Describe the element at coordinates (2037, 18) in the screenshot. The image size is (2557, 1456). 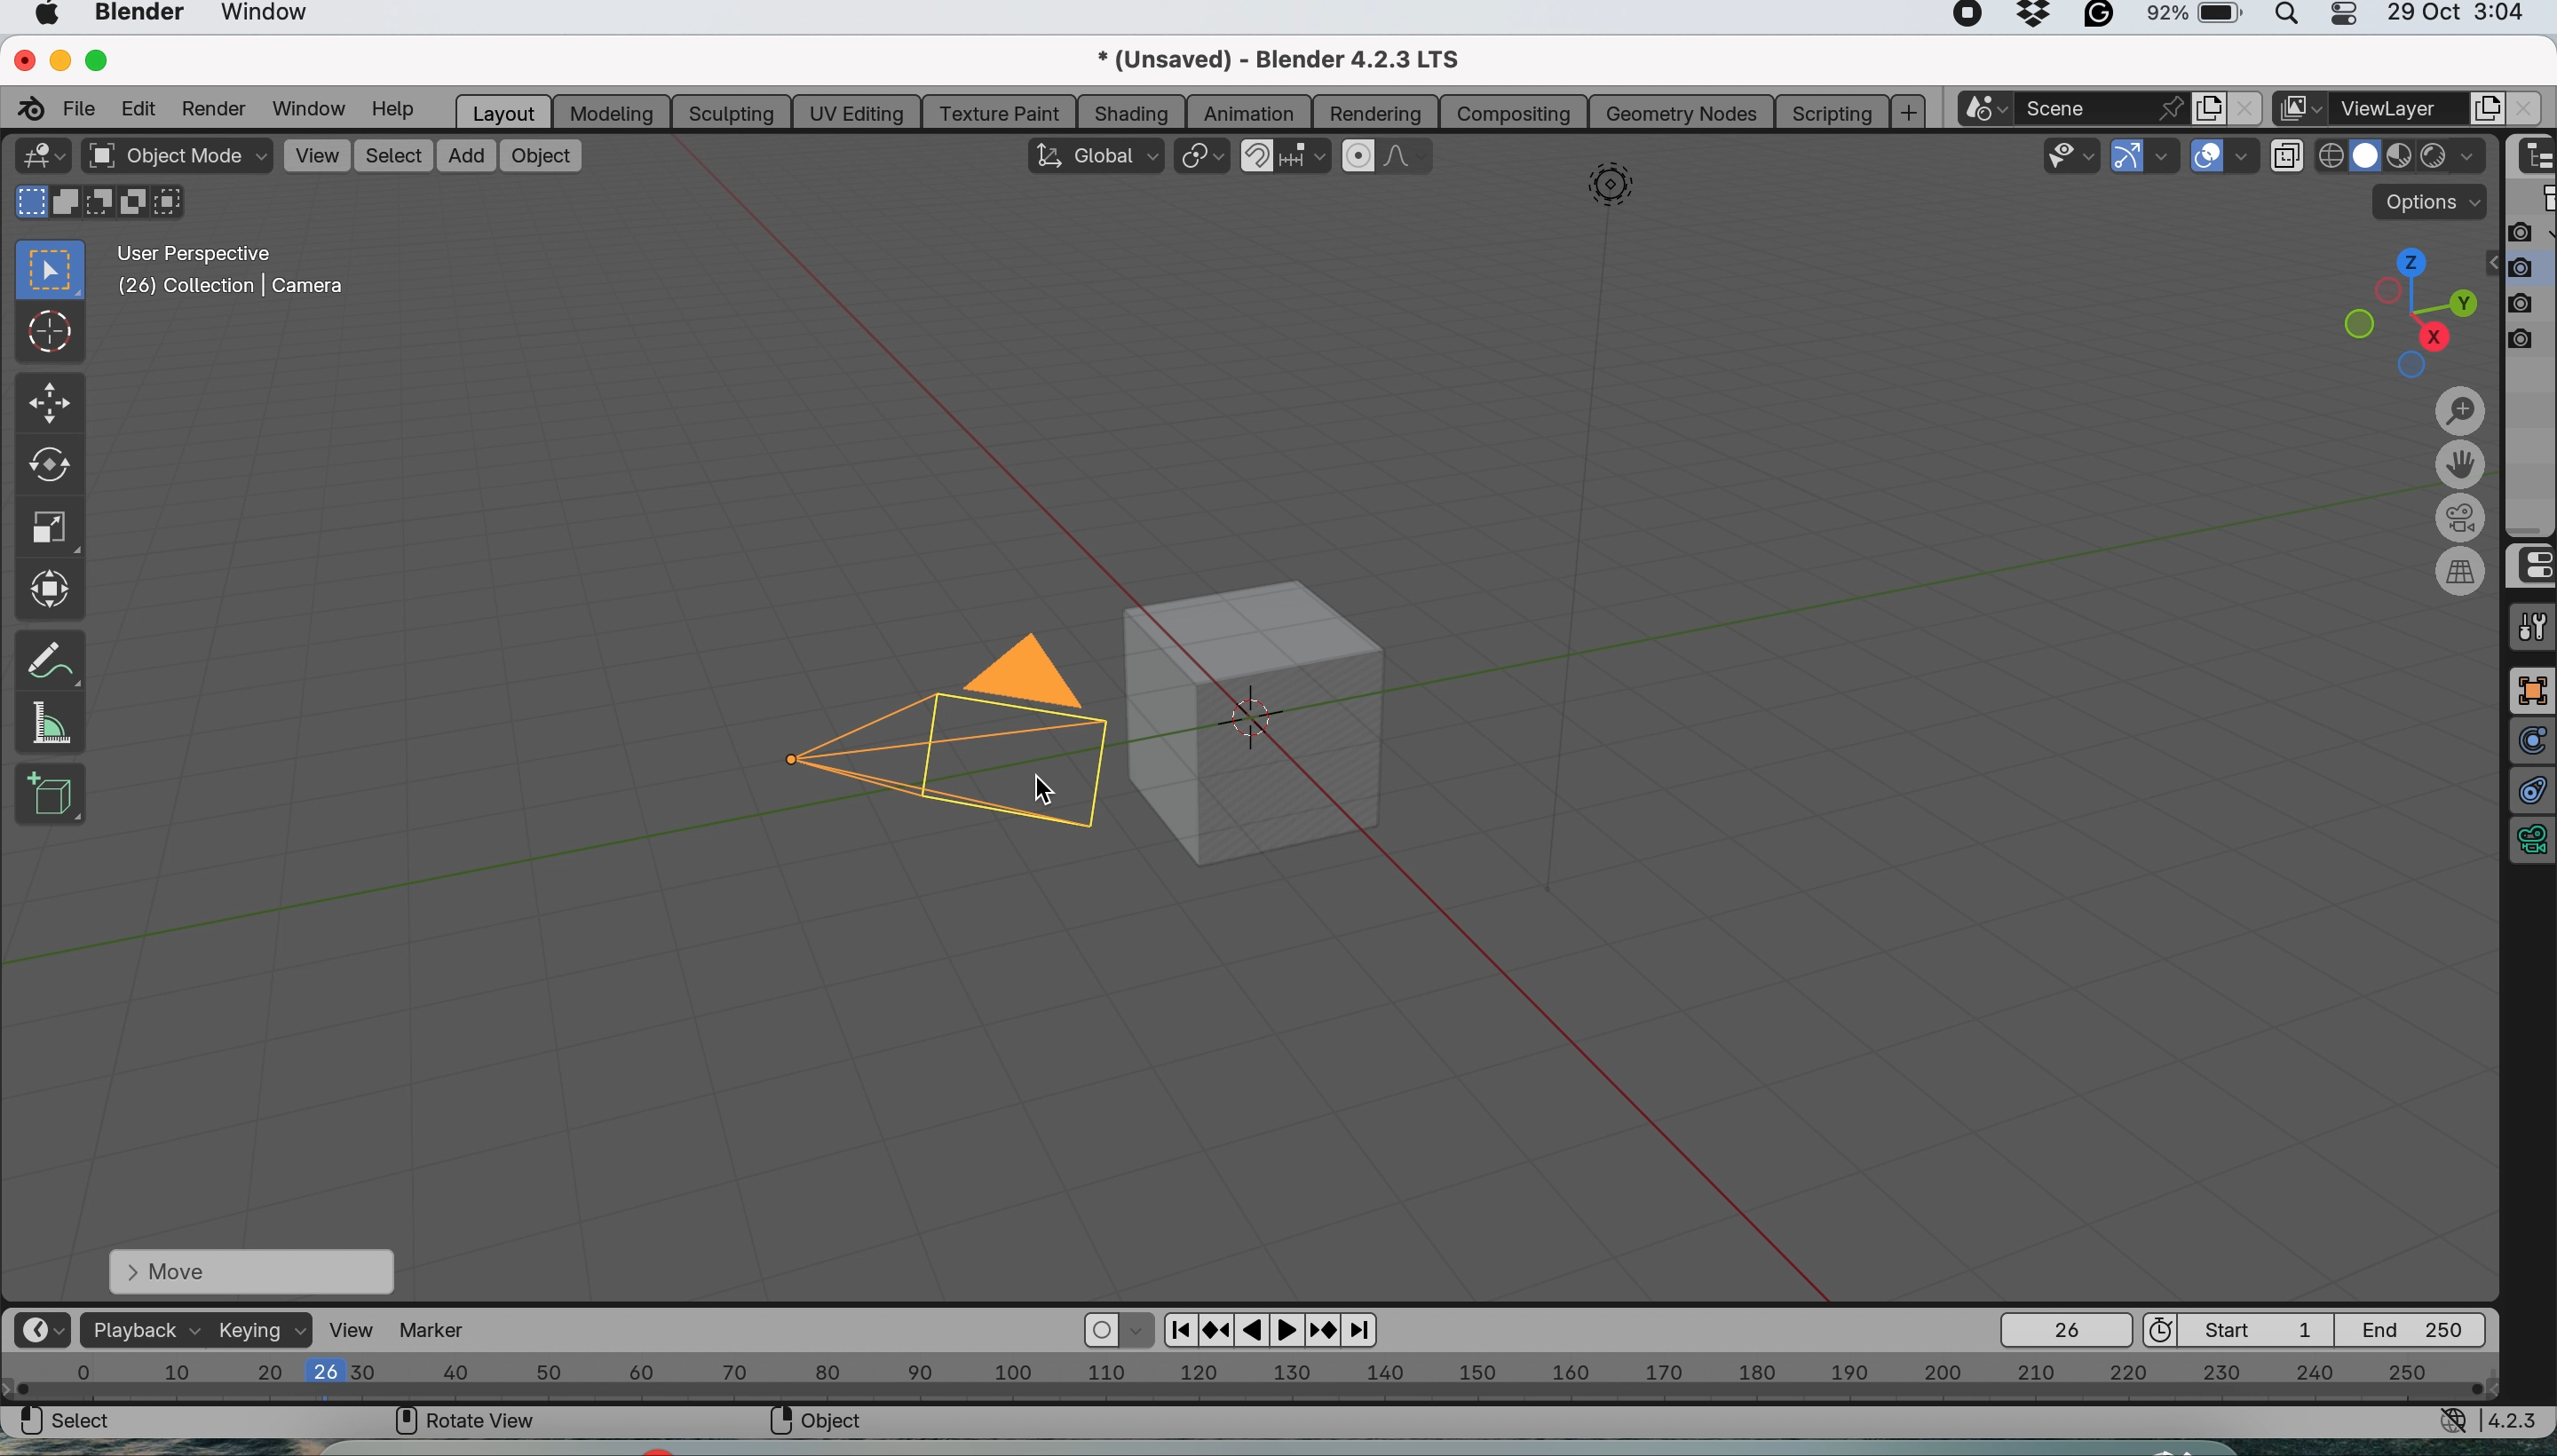
I see `drop box` at that location.